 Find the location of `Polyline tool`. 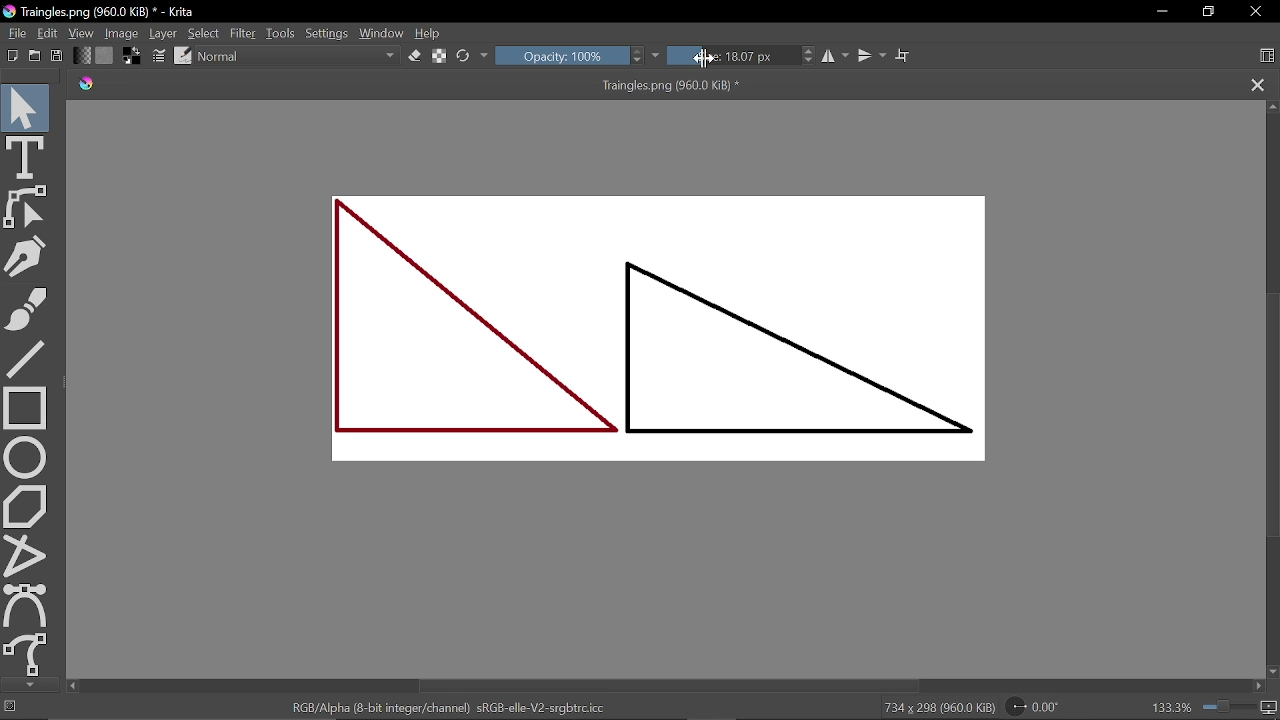

Polyline tool is located at coordinates (26, 555).